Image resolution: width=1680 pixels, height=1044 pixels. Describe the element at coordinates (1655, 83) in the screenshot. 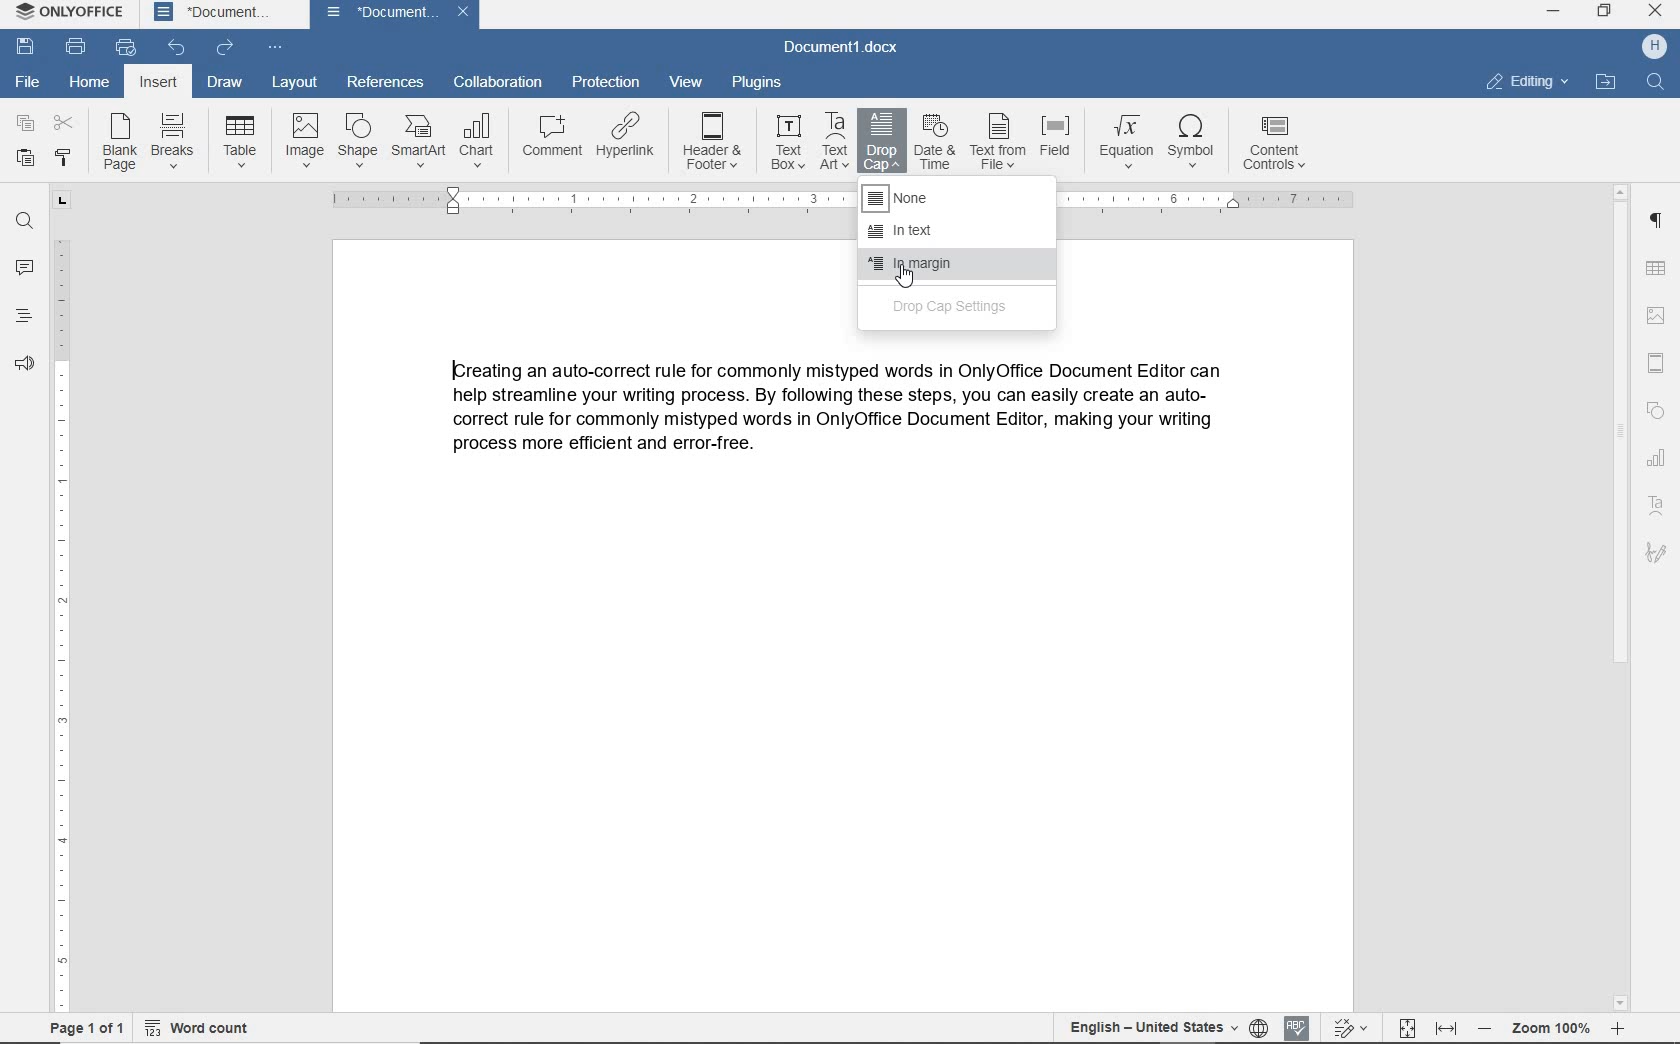

I see `find` at that location.